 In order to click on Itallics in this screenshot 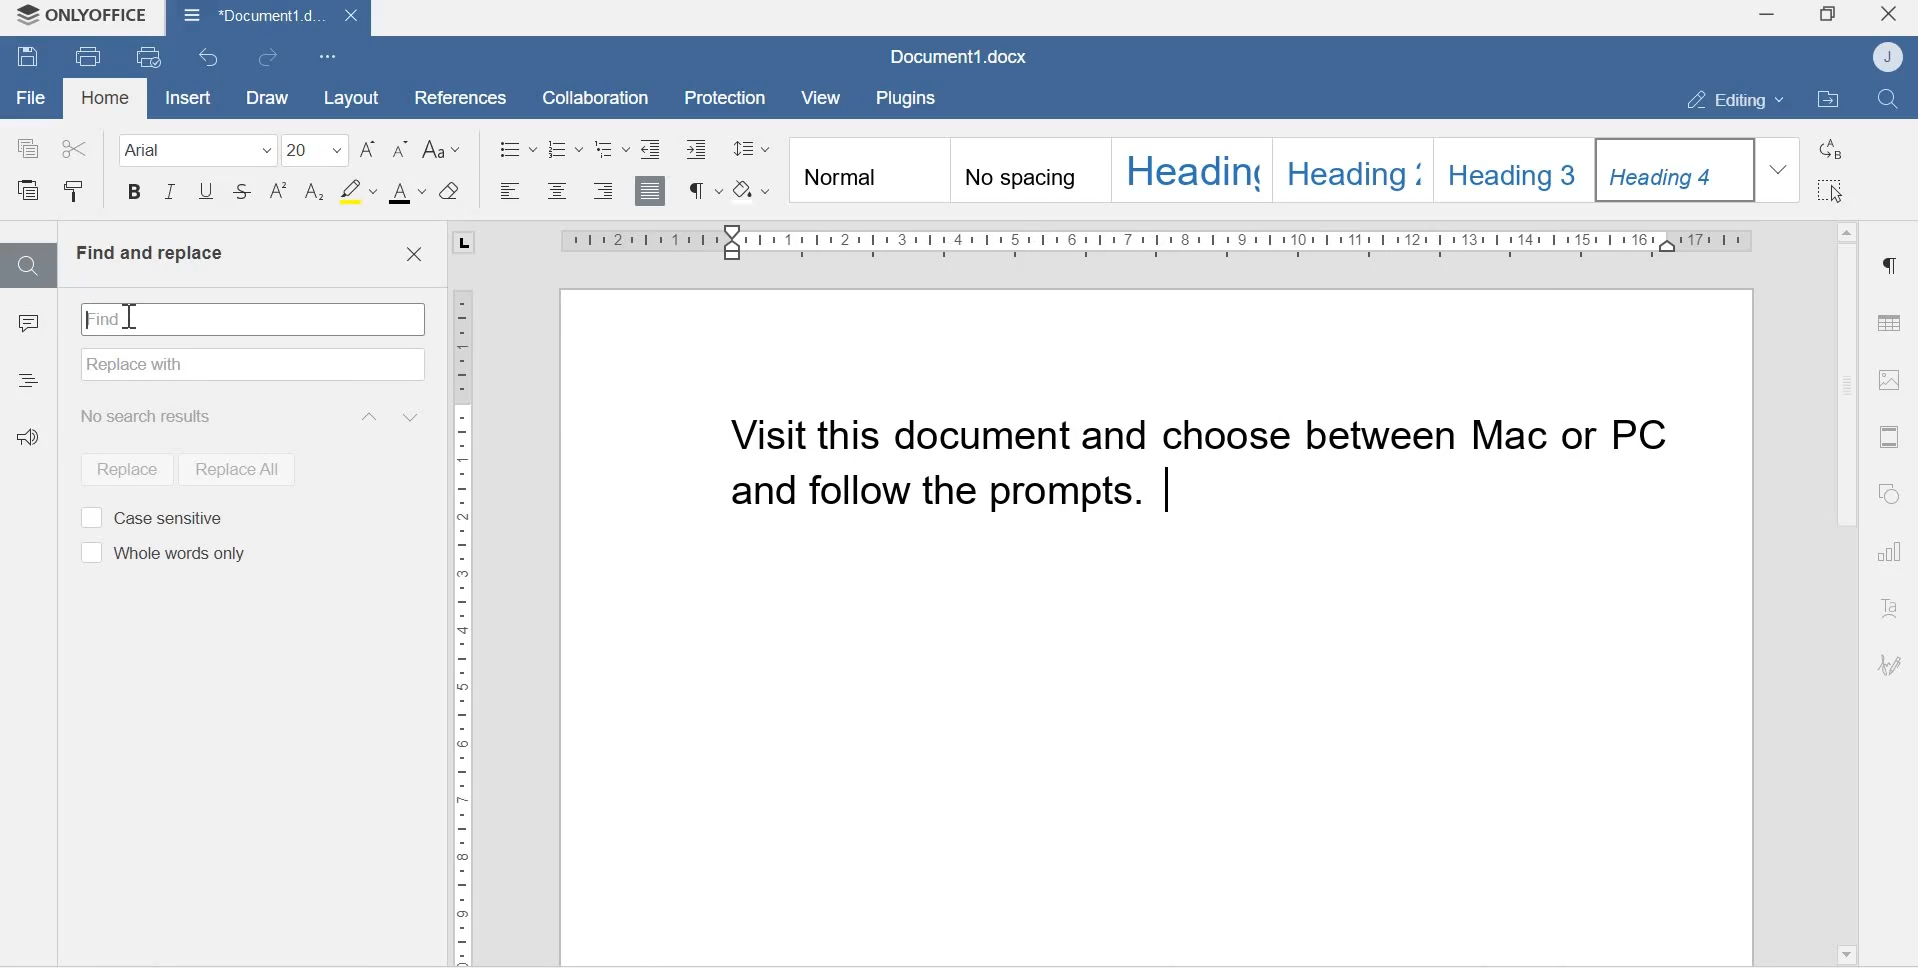, I will do `click(170, 194)`.